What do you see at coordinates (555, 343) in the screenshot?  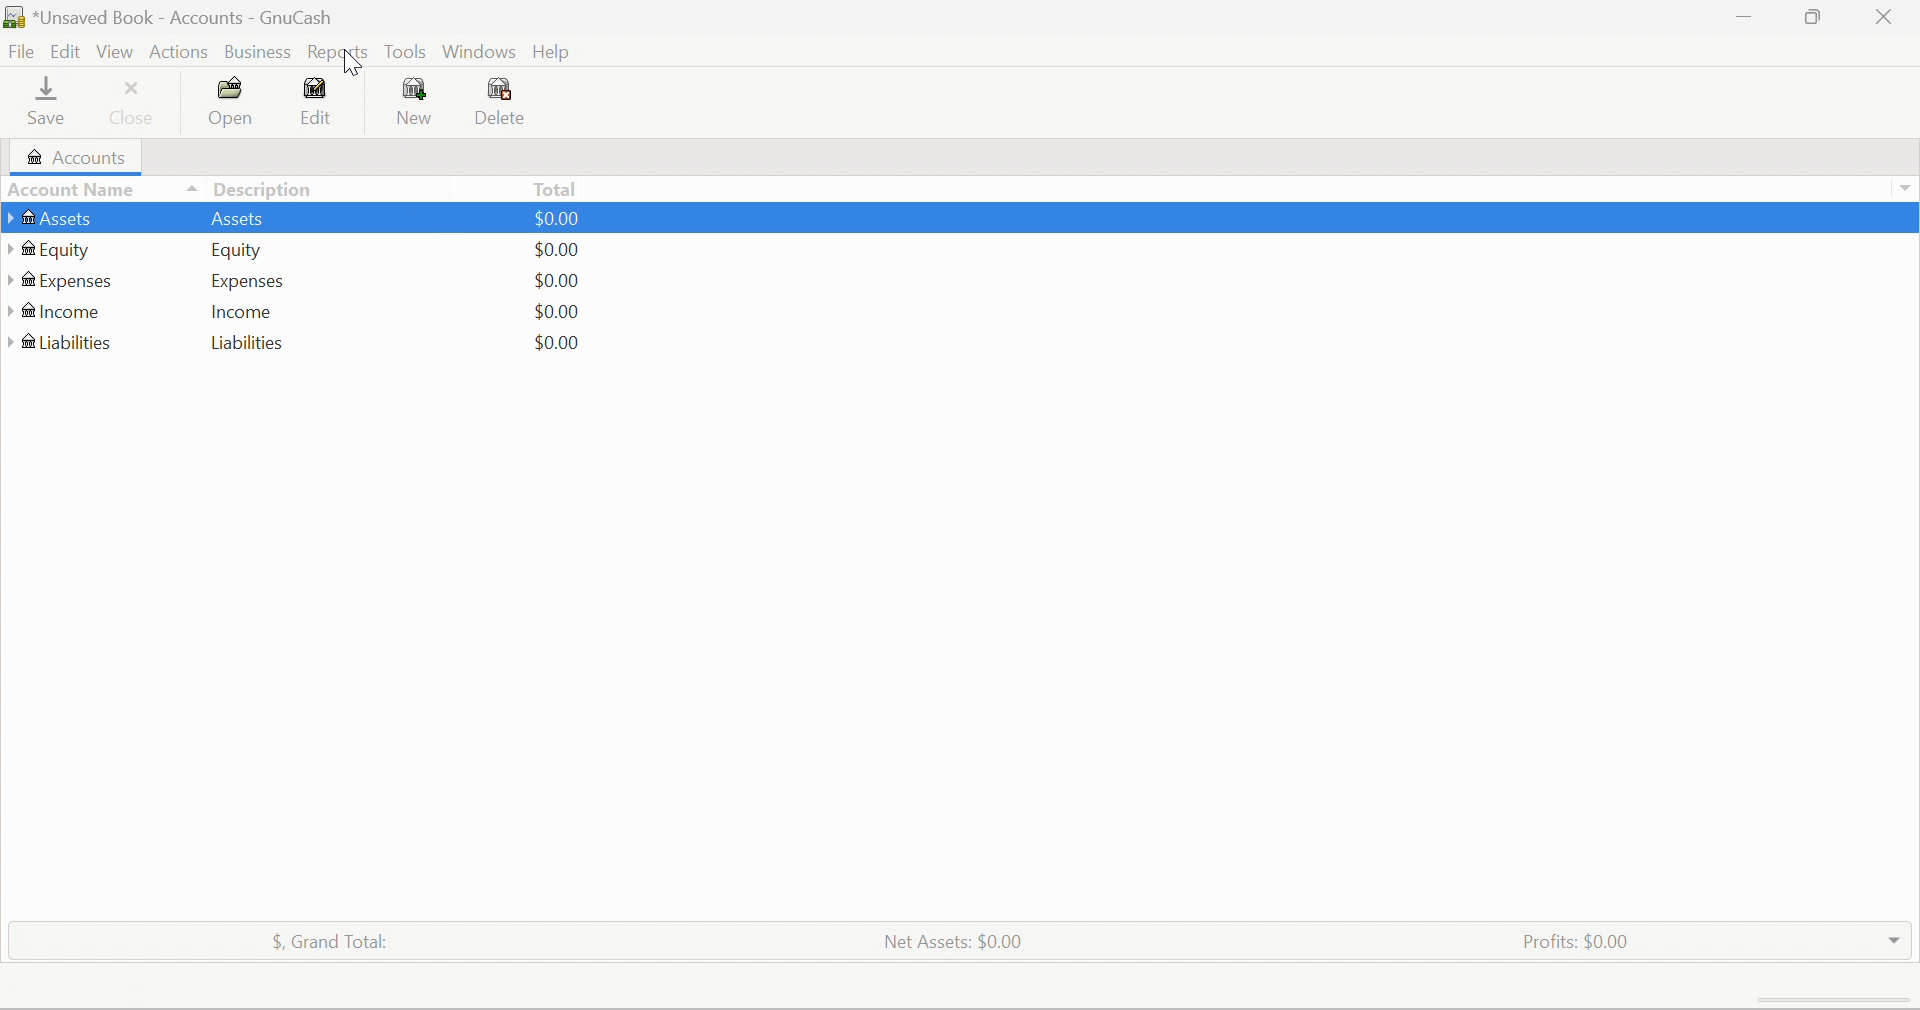 I see `$0.00` at bounding box center [555, 343].